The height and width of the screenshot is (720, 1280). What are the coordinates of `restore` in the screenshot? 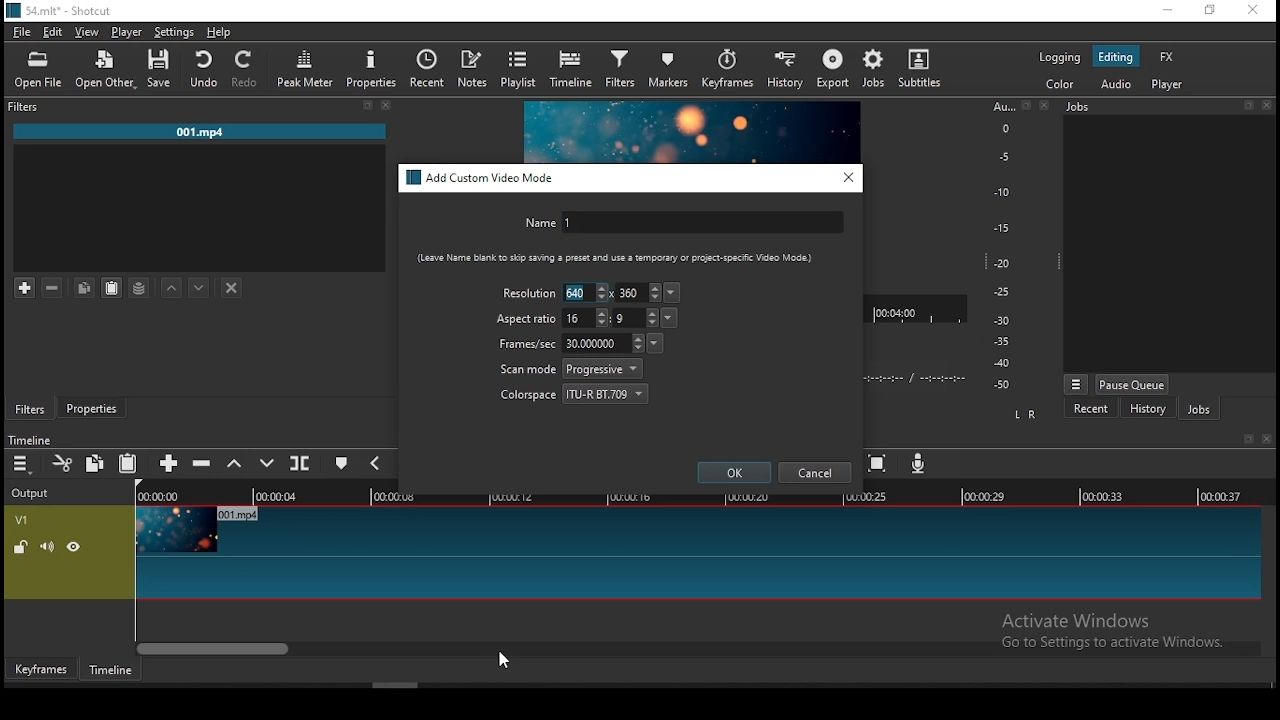 It's located at (1246, 440).